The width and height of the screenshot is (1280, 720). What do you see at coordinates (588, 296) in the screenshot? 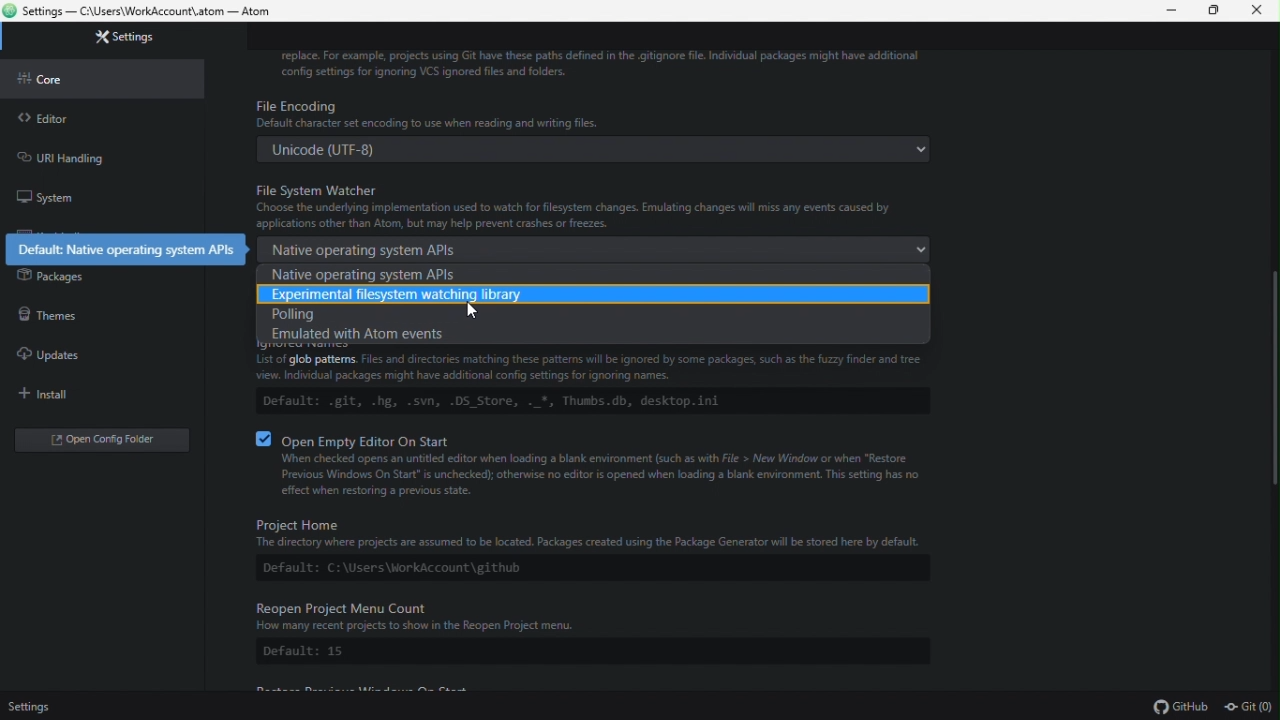
I see `Experimental file system watching library` at bounding box center [588, 296].